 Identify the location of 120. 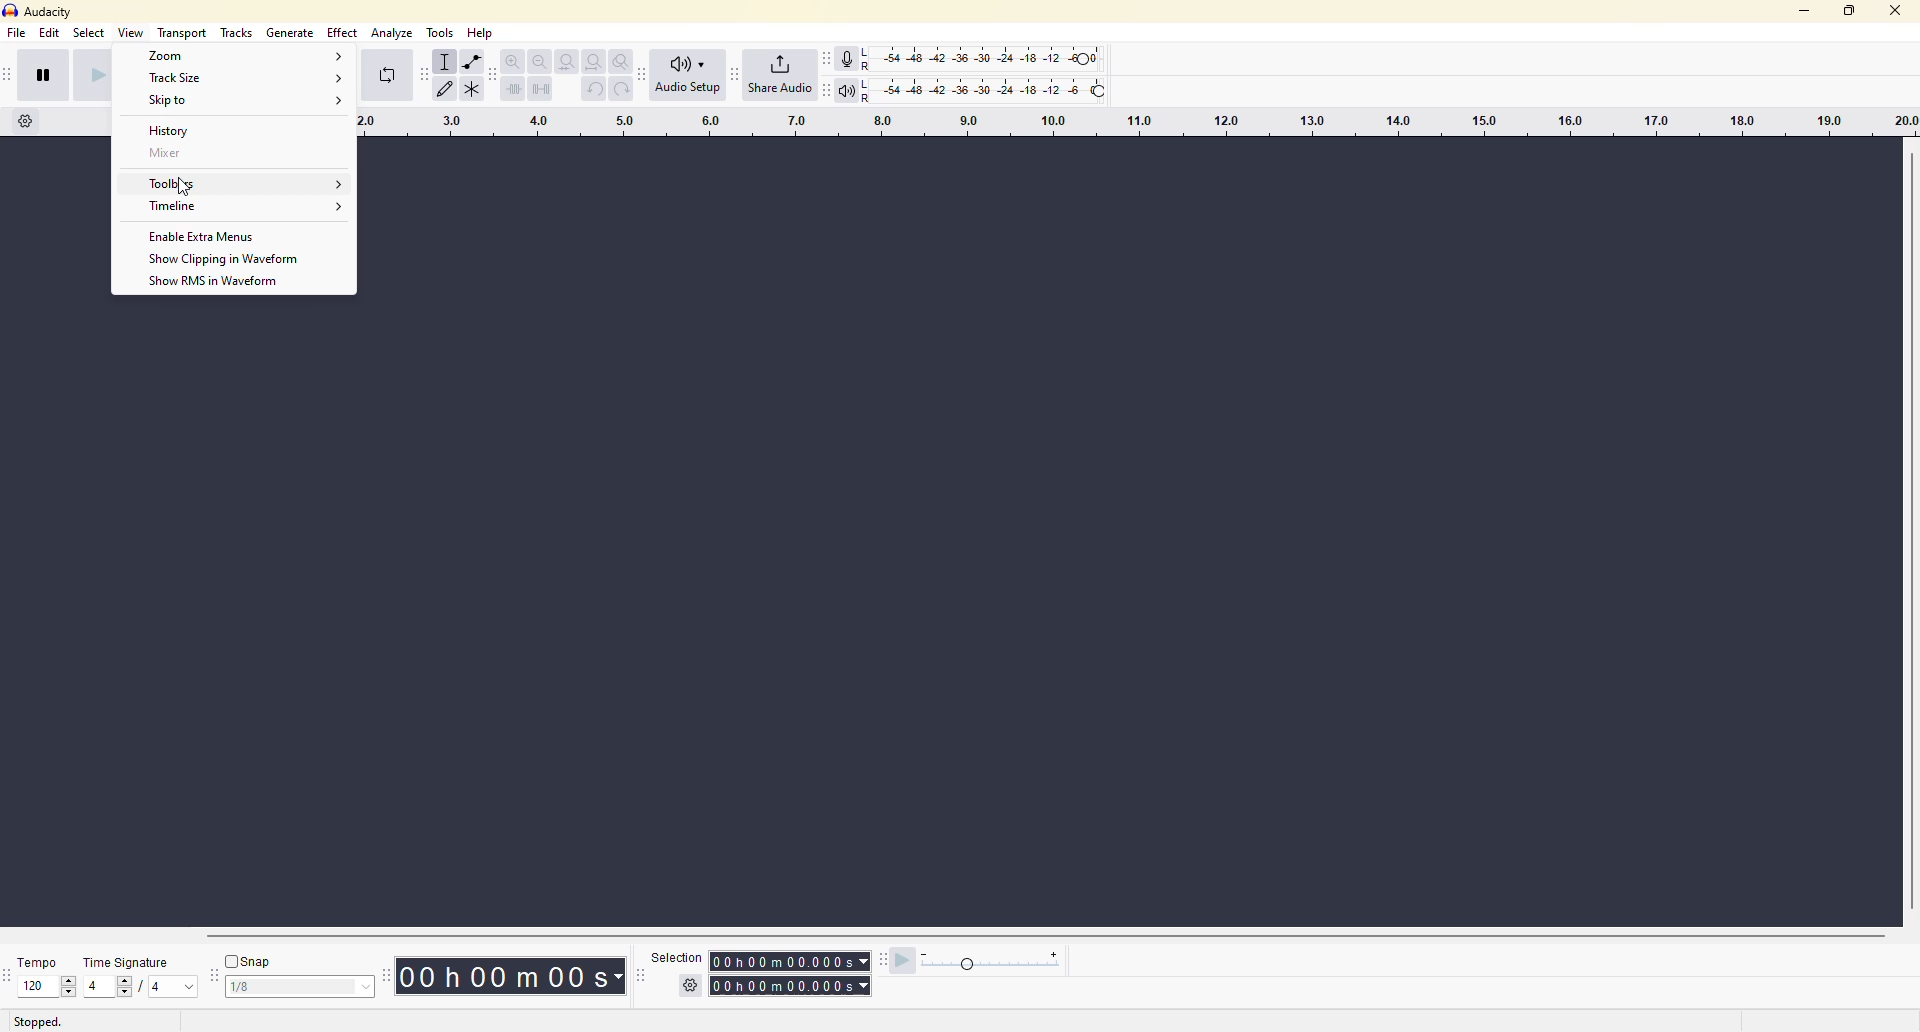
(31, 987).